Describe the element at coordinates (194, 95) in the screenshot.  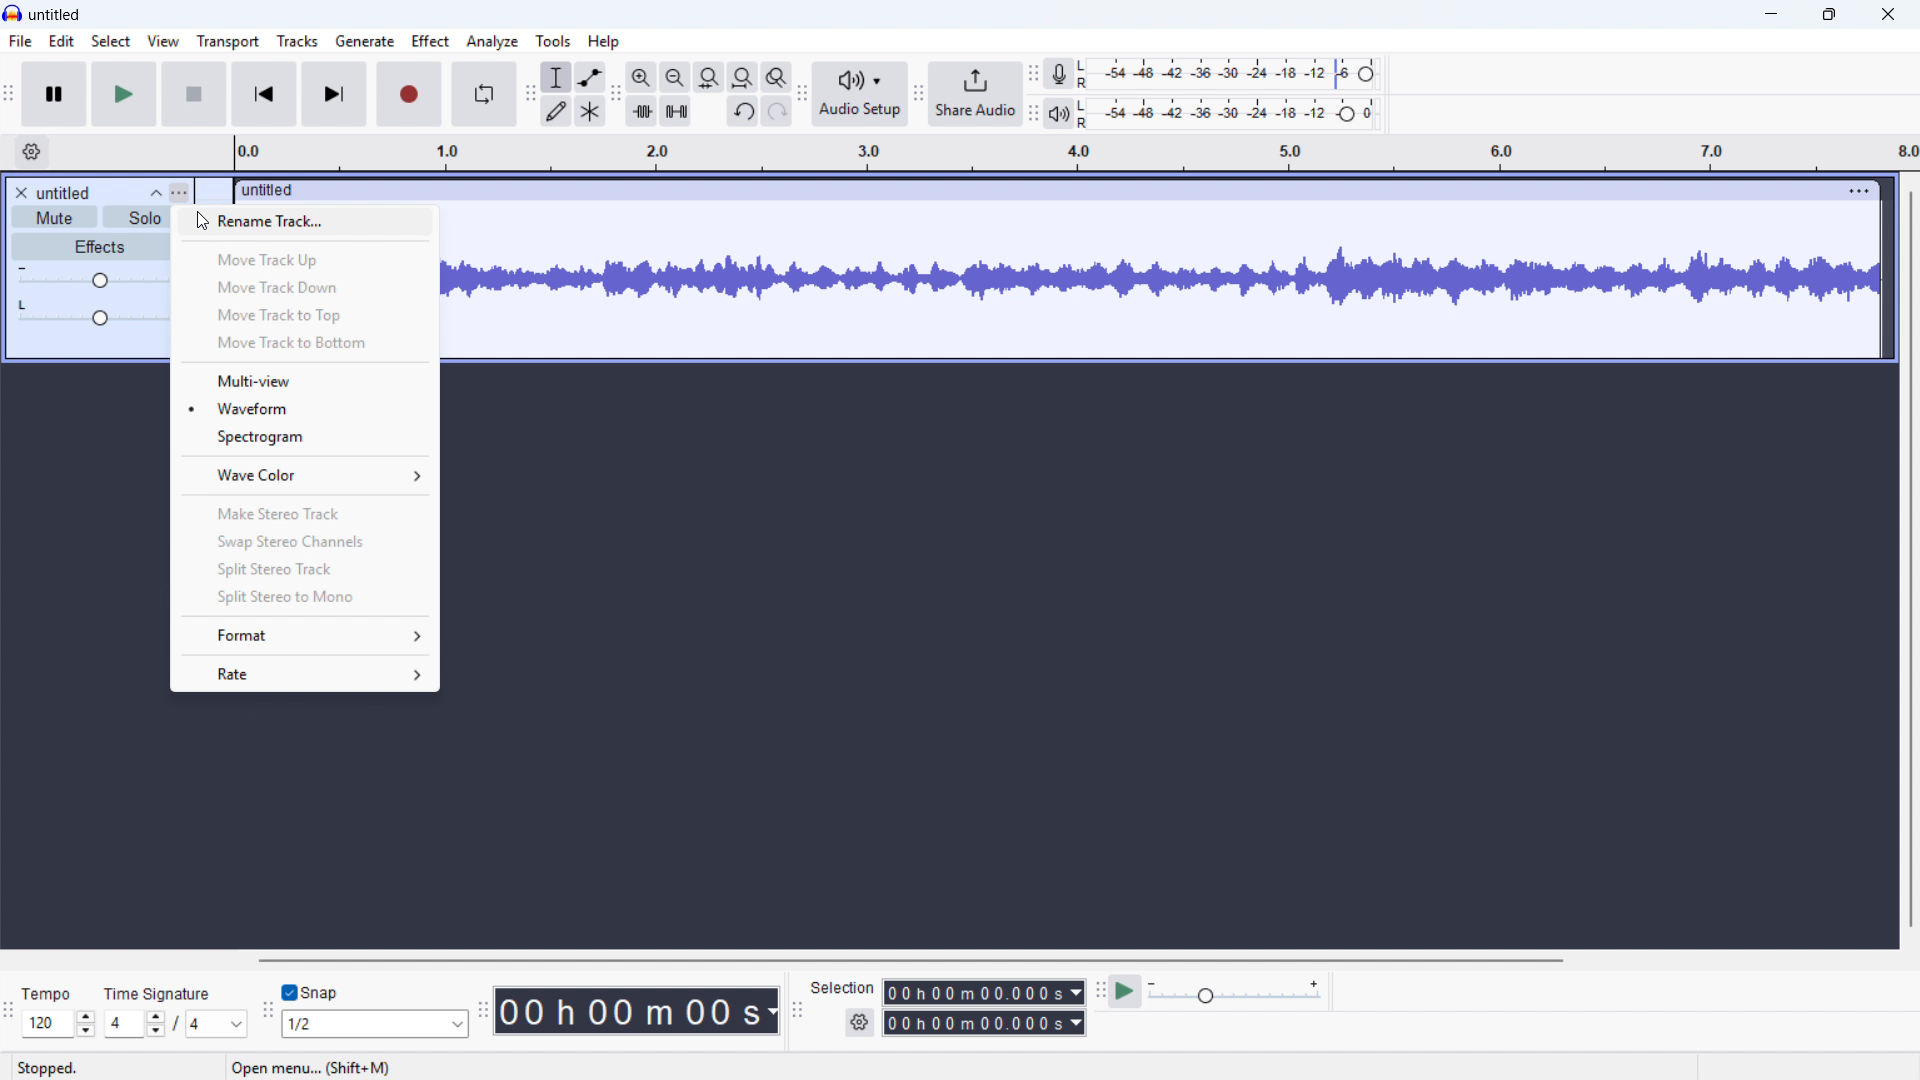
I see `stop ` at that location.